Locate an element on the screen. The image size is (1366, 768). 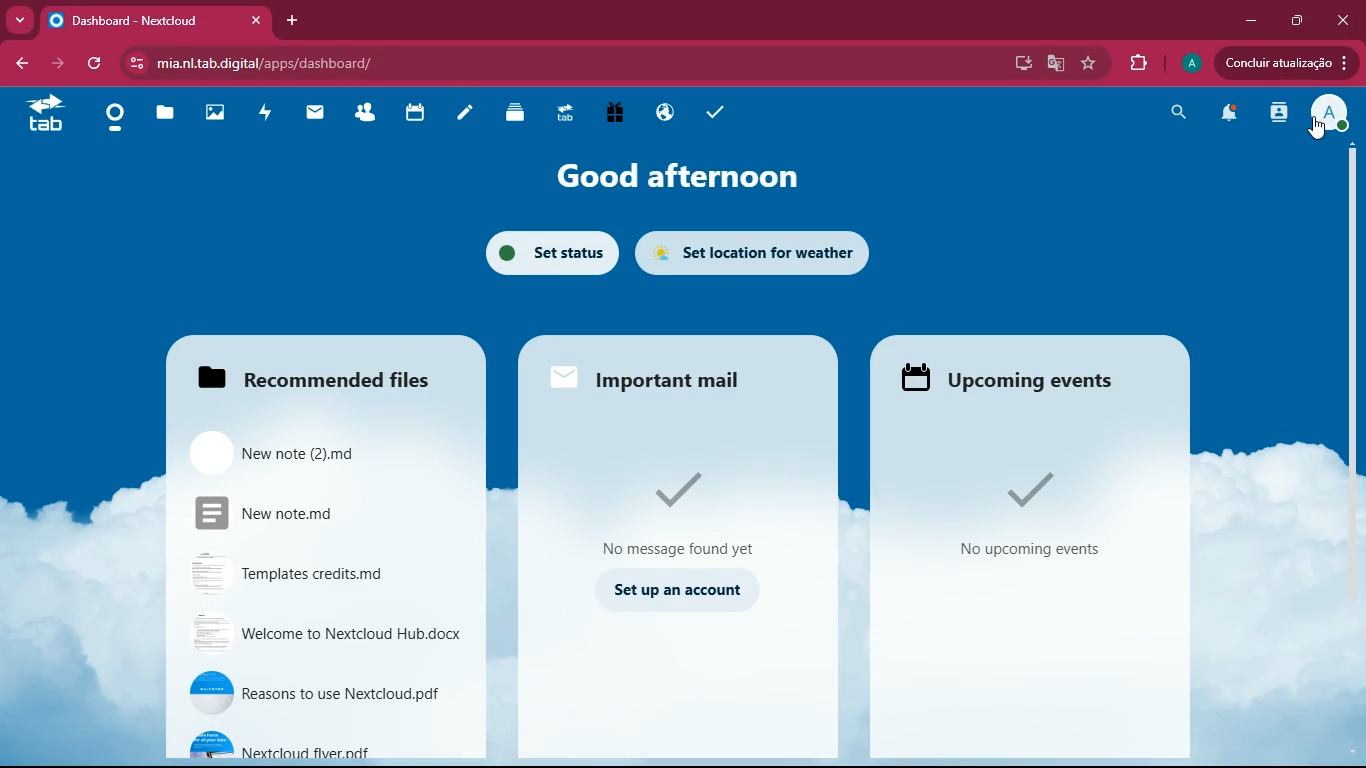
refresh is located at coordinates (98, 64).